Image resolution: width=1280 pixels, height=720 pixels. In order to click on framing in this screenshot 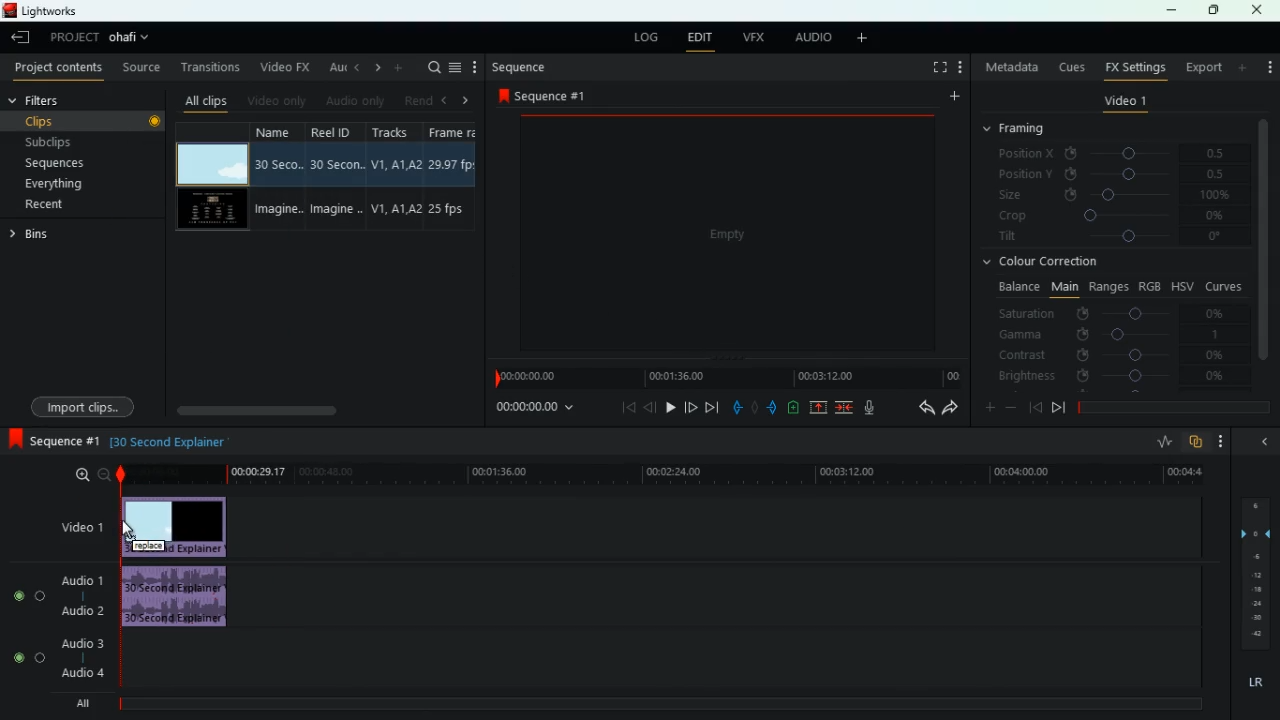, I will do `click(1026, 129)`.